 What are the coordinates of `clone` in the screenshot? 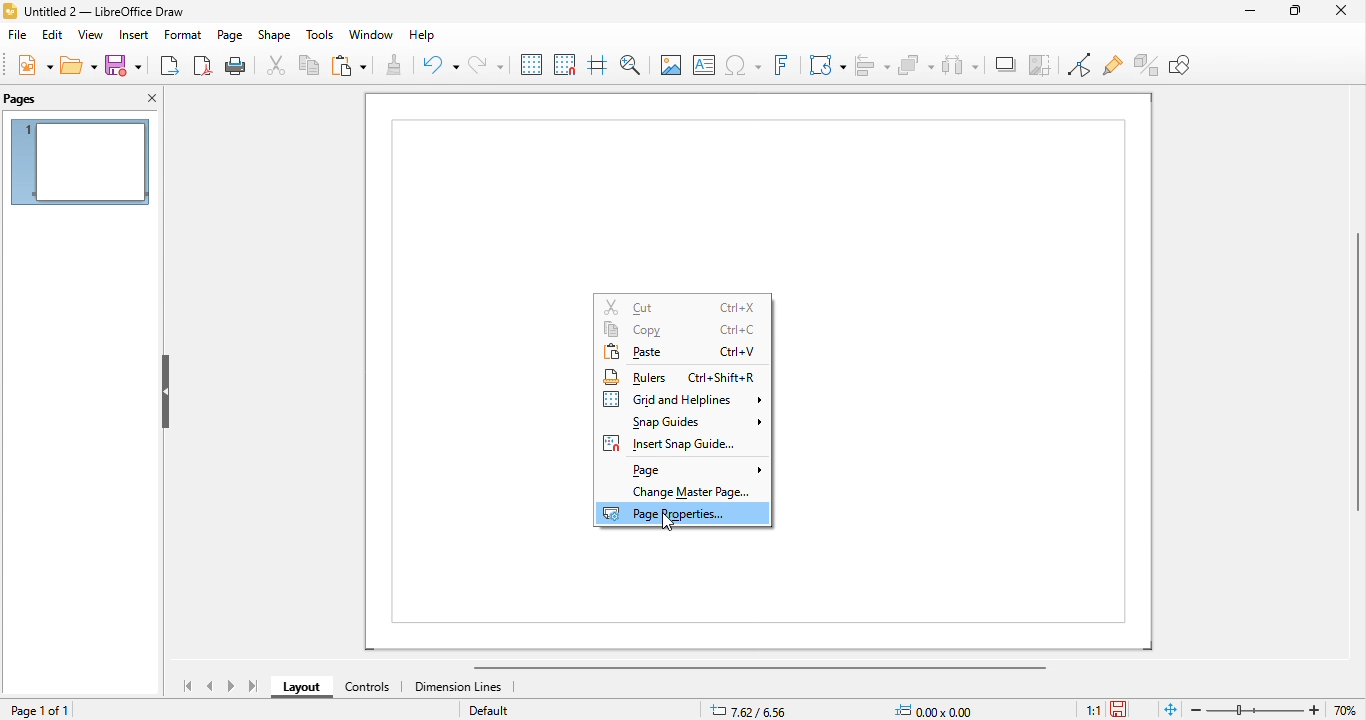 It's located at (393, 68).